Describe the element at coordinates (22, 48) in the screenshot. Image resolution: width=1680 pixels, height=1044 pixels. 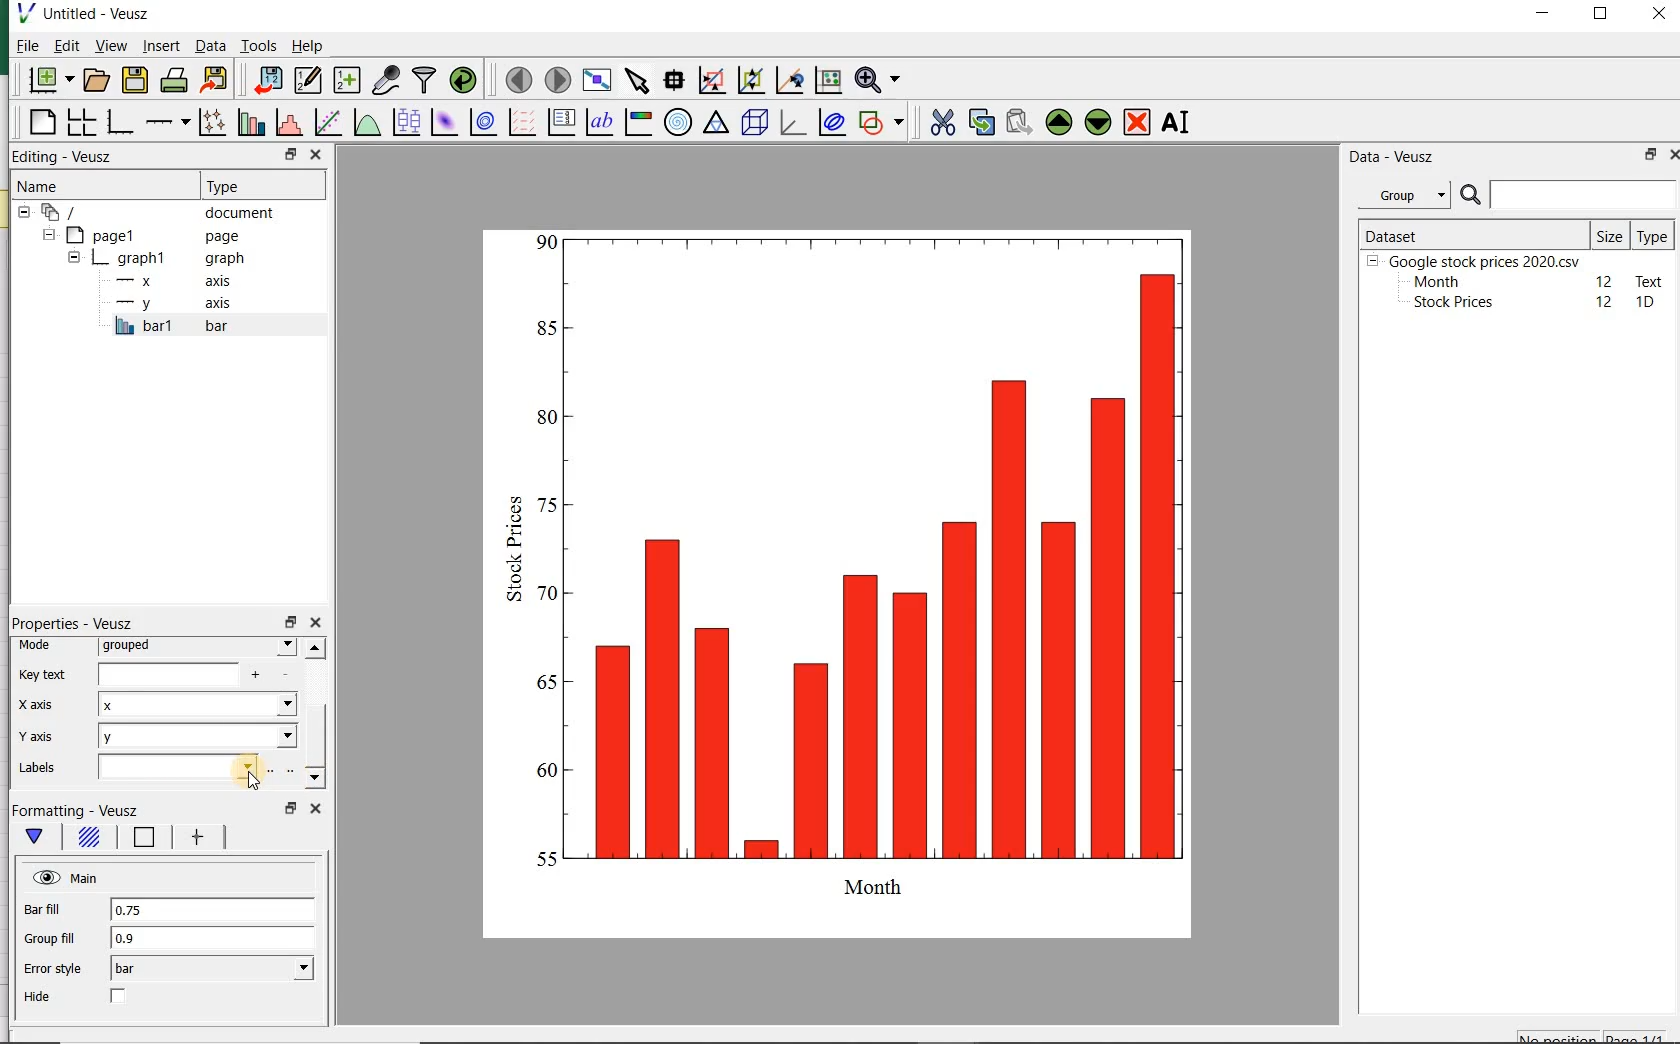
I see `File` at that location.